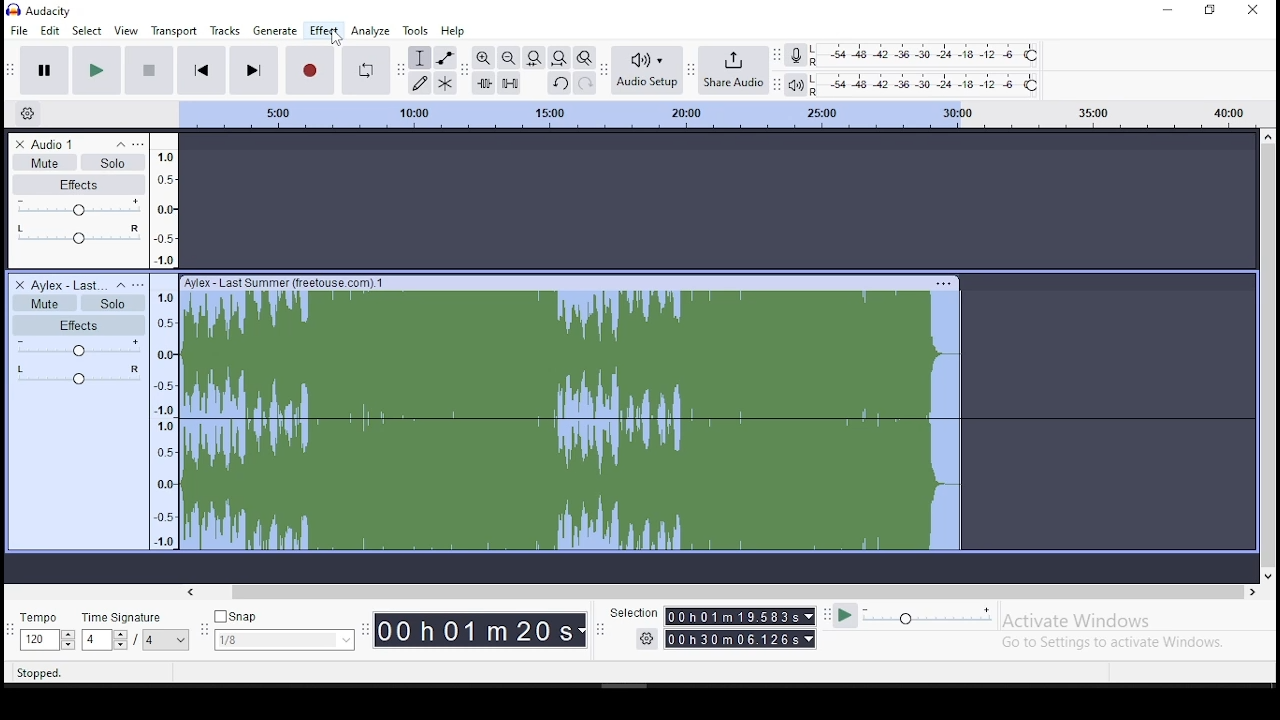 Image resolution: width=1280 pixels, height=720 pixels. I want to click on audio track name, so click(69, 284).